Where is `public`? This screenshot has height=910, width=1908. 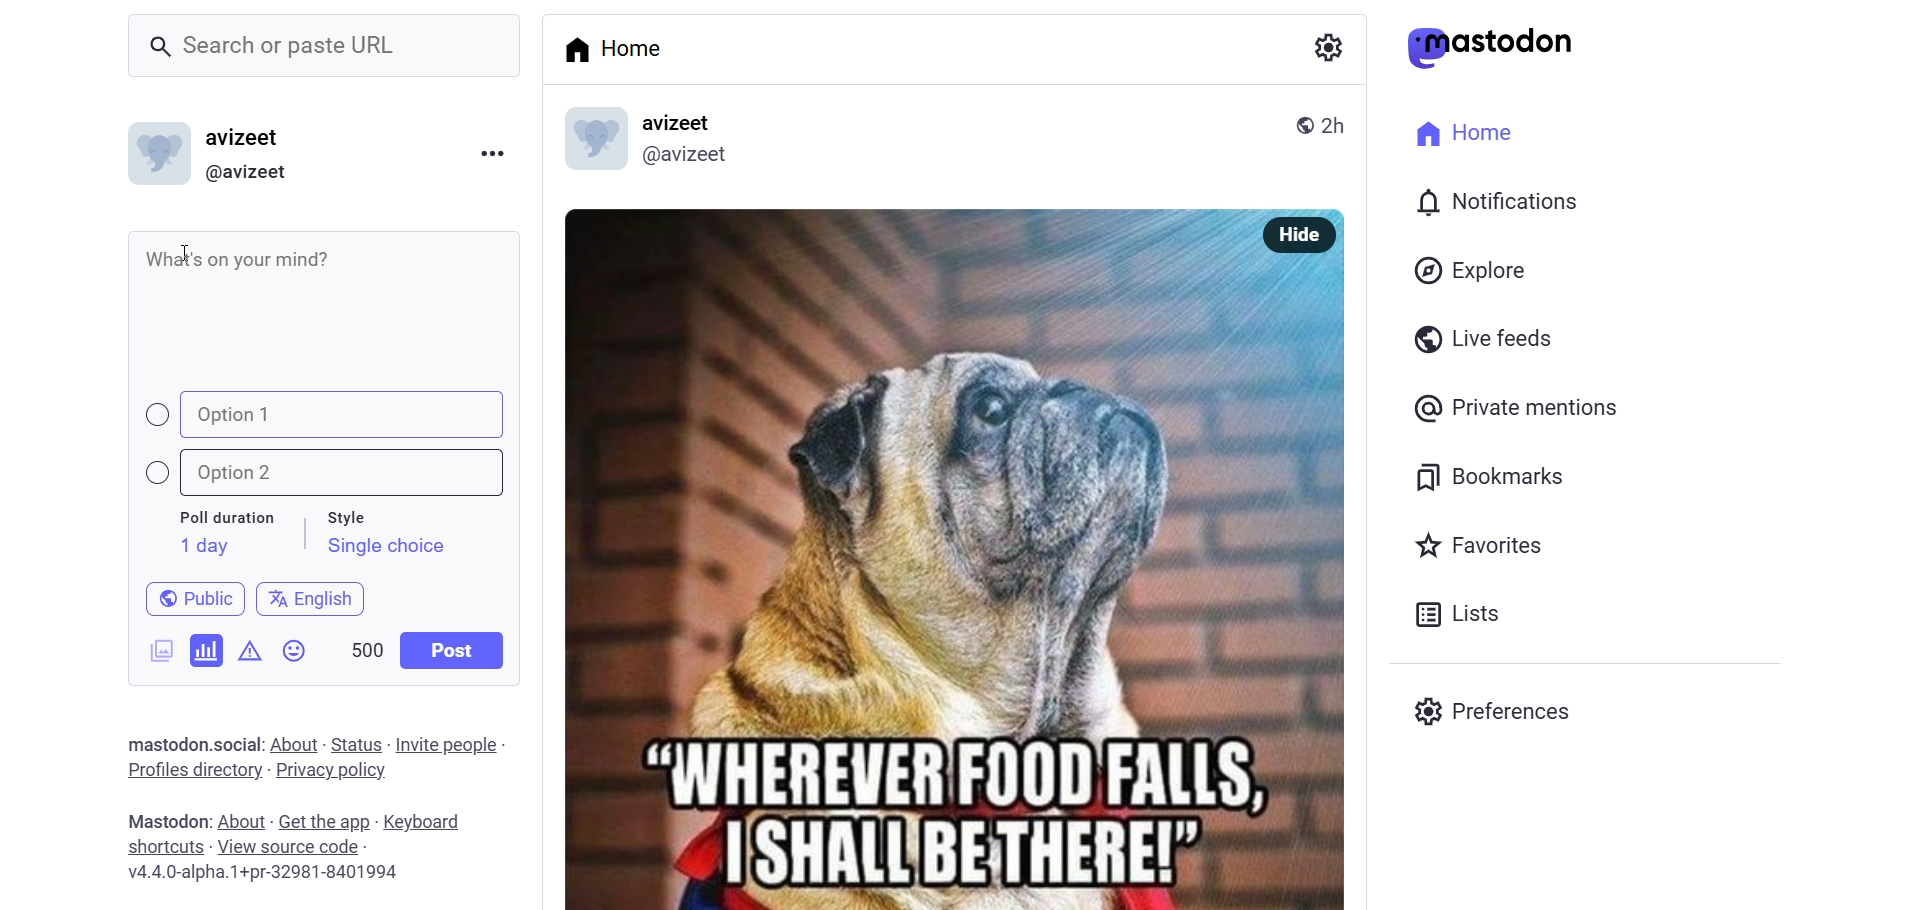 public is located at coordinates (1297, 123).